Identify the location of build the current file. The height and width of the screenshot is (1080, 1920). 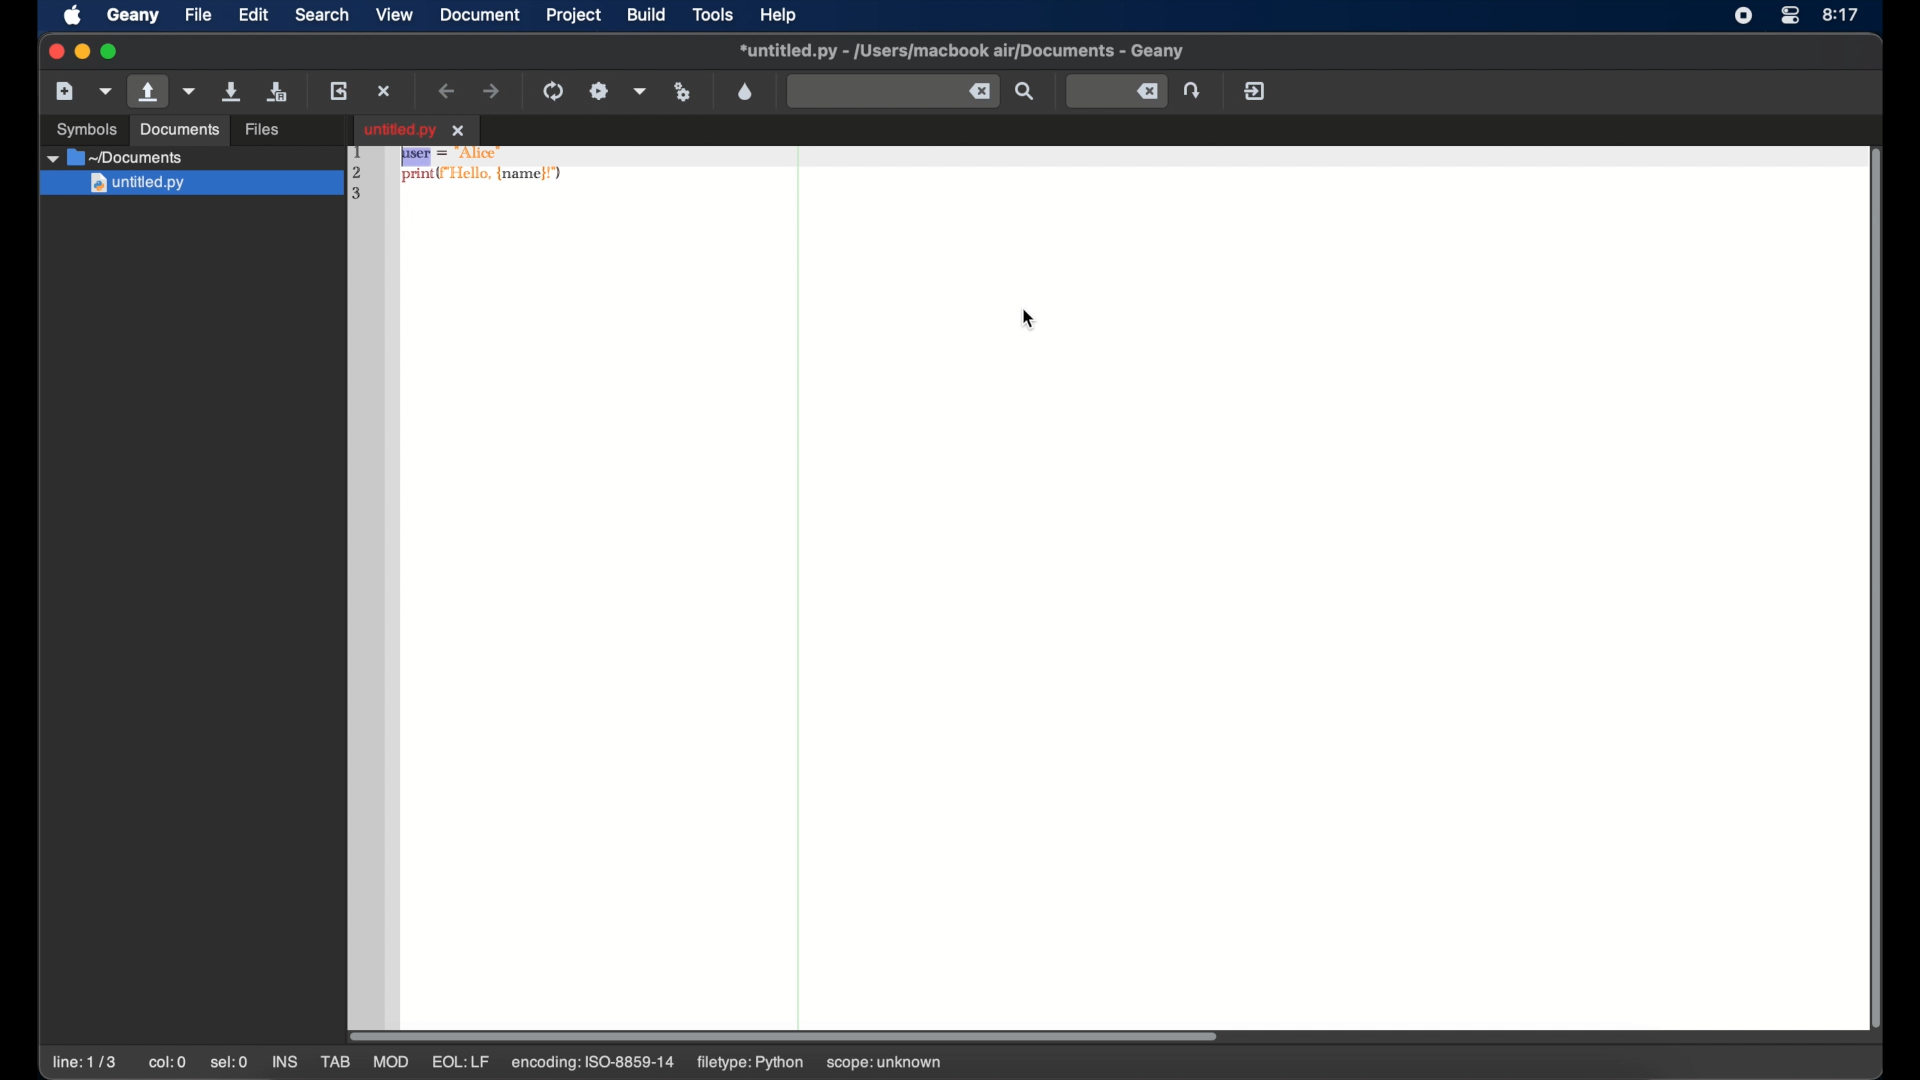
(599, 91).